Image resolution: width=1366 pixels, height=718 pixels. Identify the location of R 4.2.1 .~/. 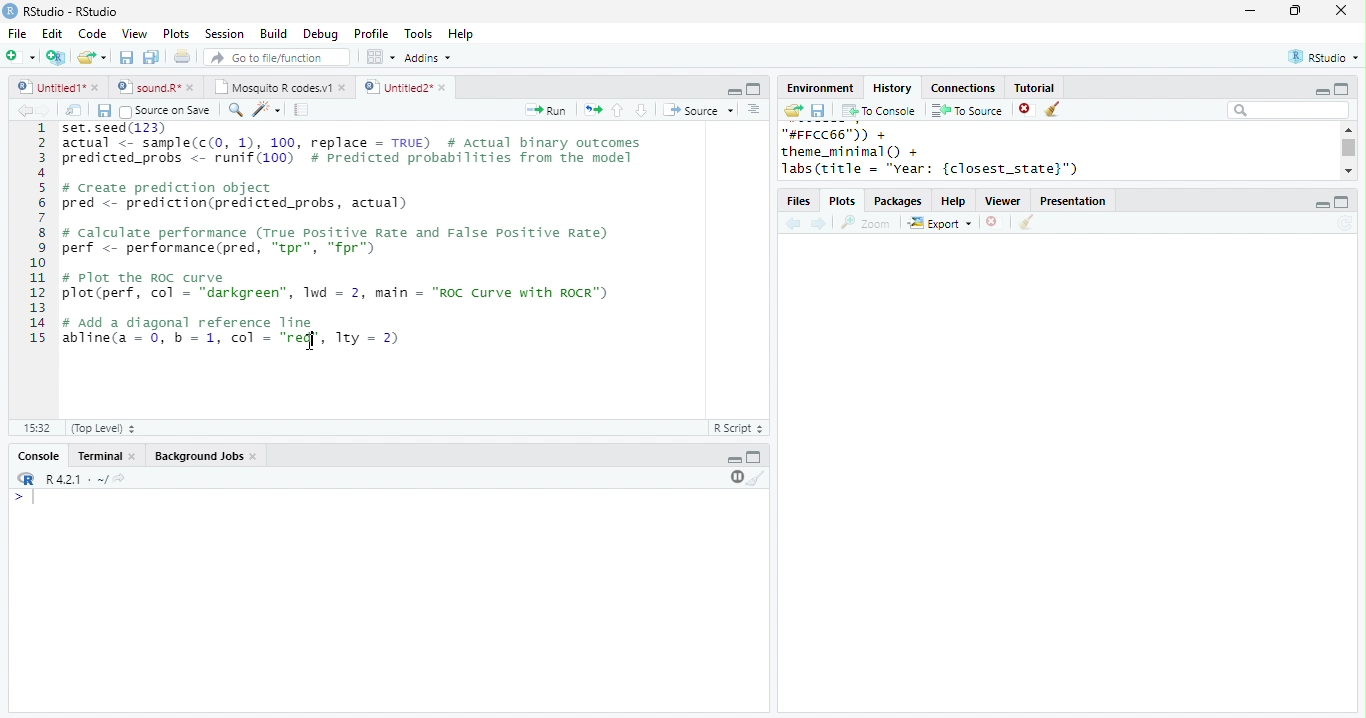
(73, 480).